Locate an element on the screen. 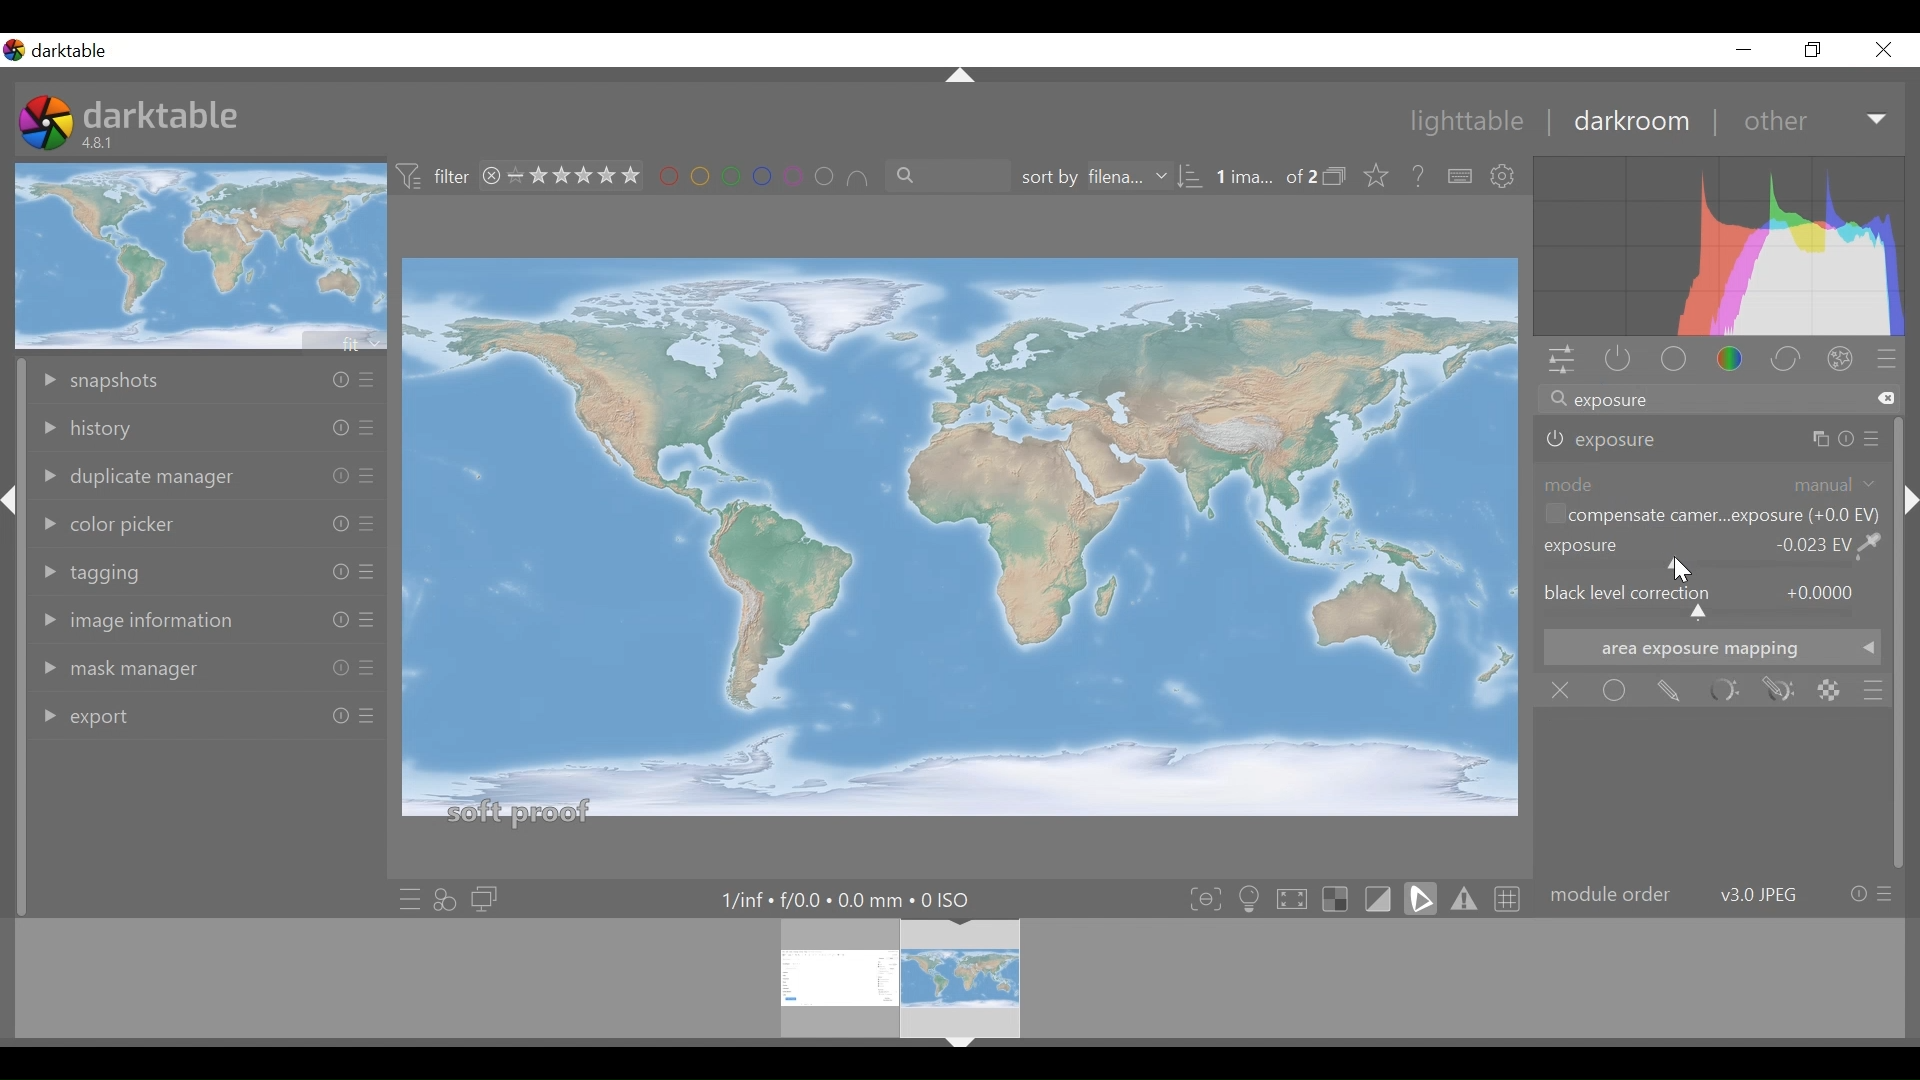  effect  is located at coordinates (1845, 362).